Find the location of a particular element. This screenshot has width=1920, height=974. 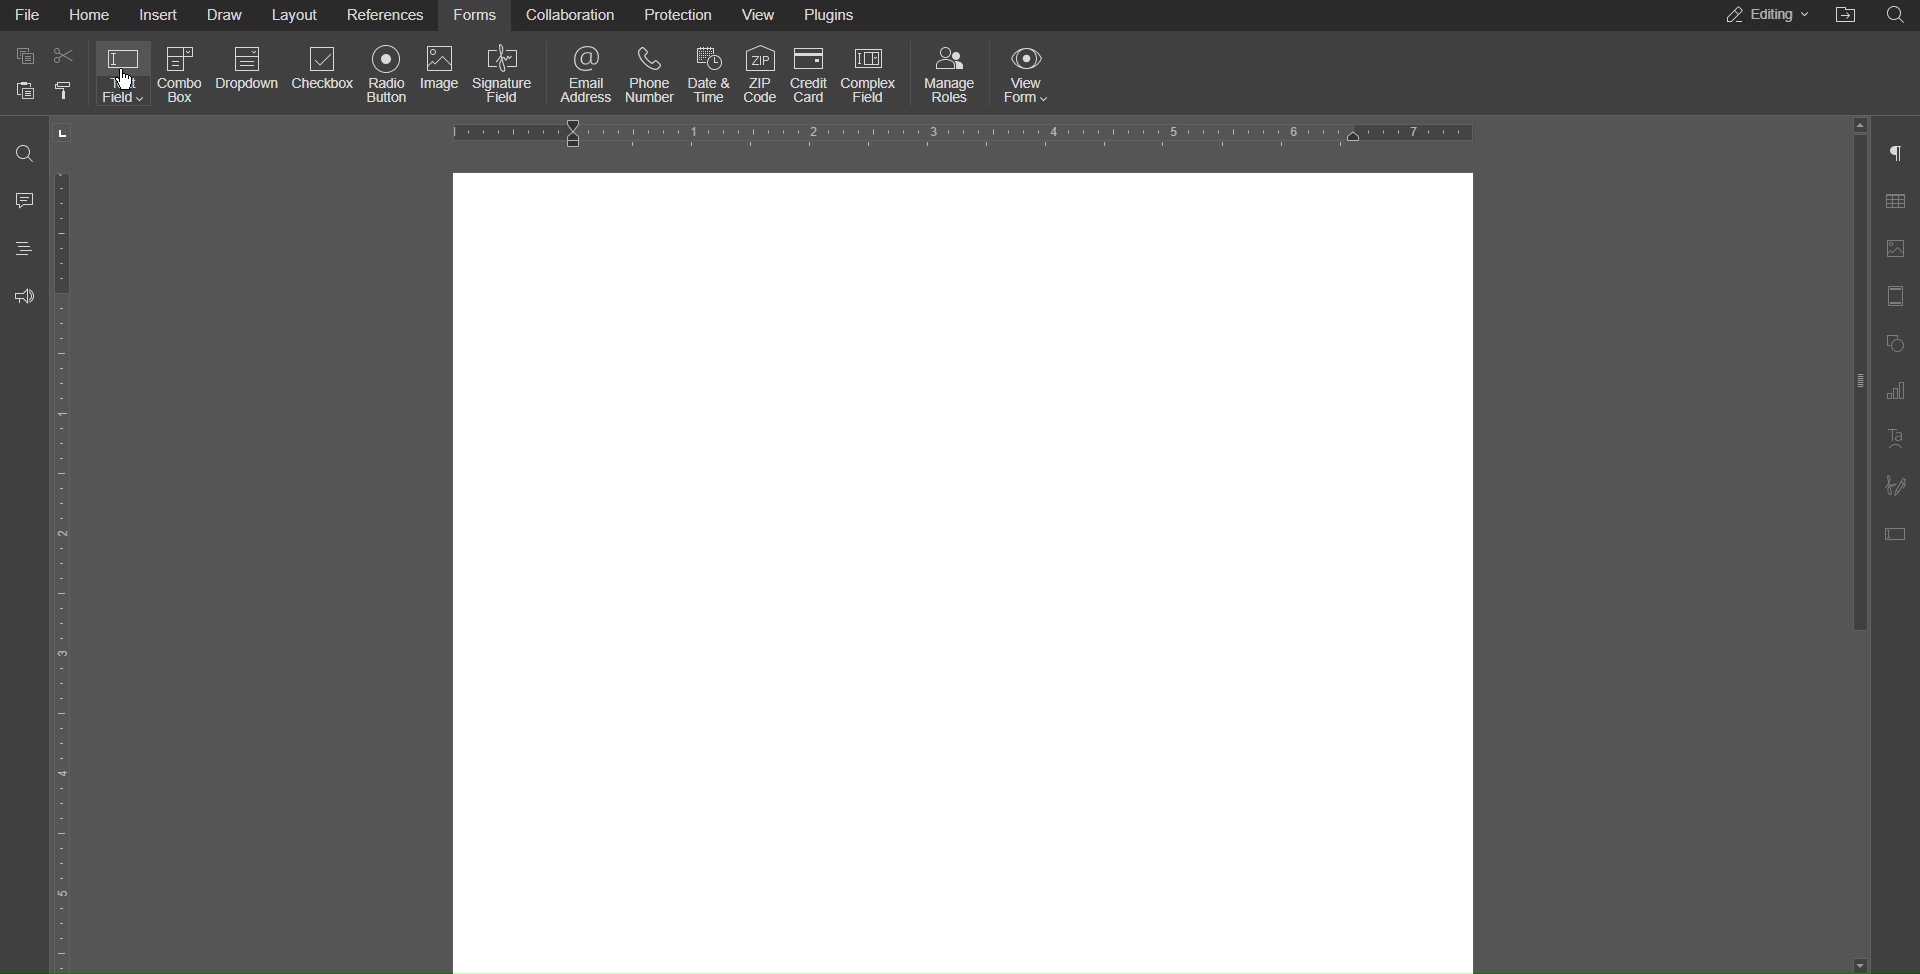

Forms is located at coordinates (477, 17).